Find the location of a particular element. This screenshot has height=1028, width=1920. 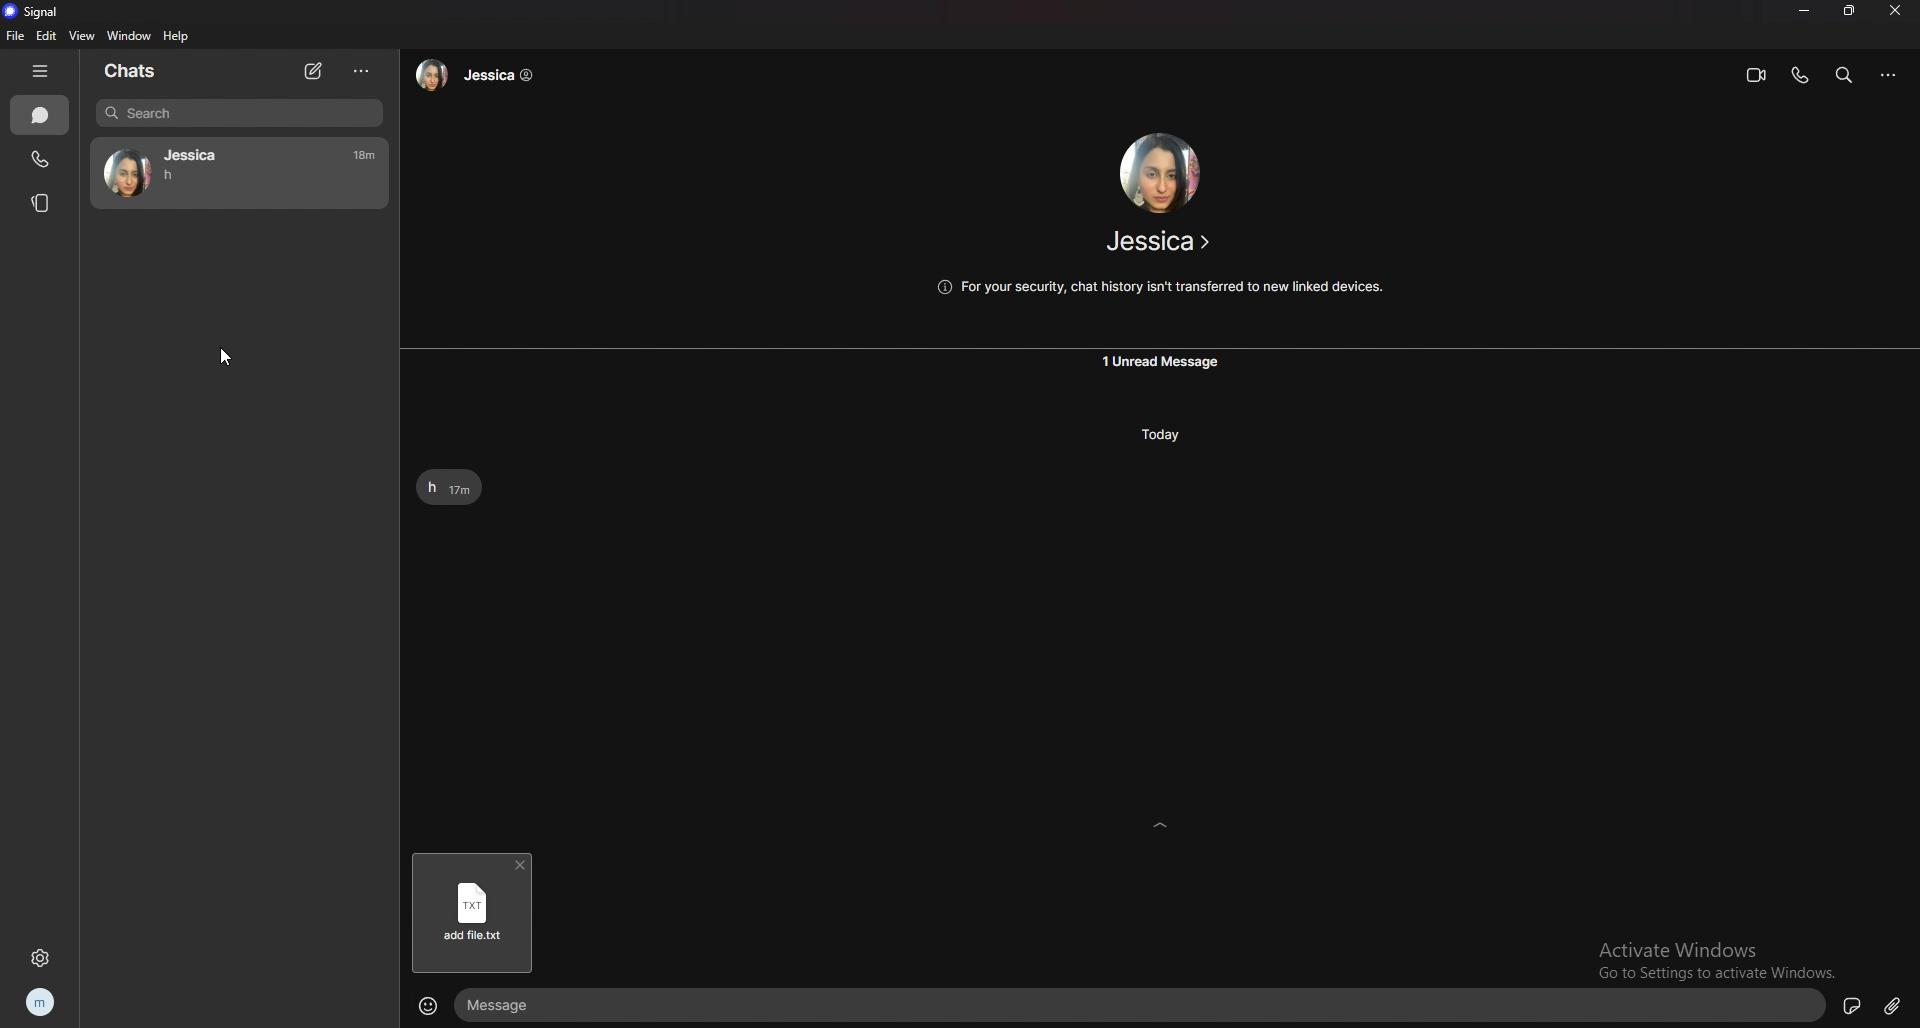

avatar is located at coordinates (128, 174).